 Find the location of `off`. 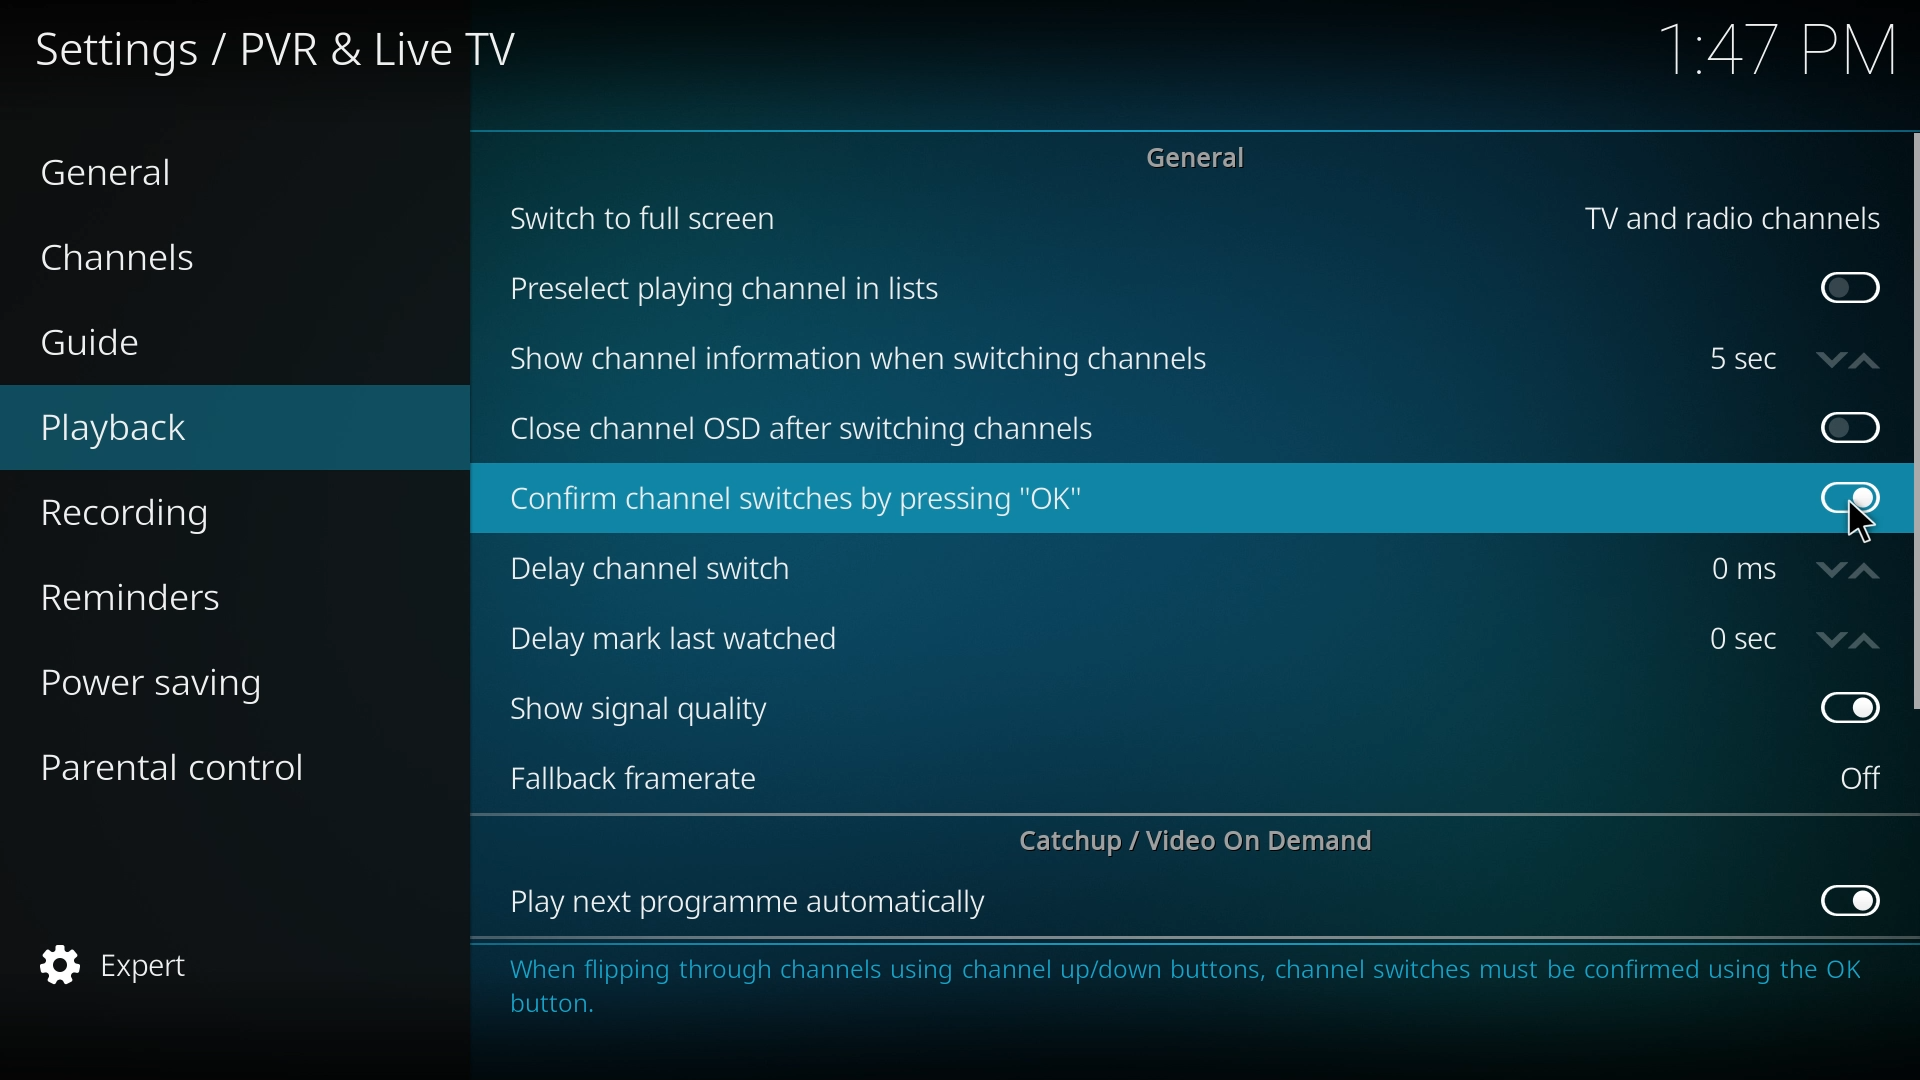

off is located at coordinates (1854, 898).